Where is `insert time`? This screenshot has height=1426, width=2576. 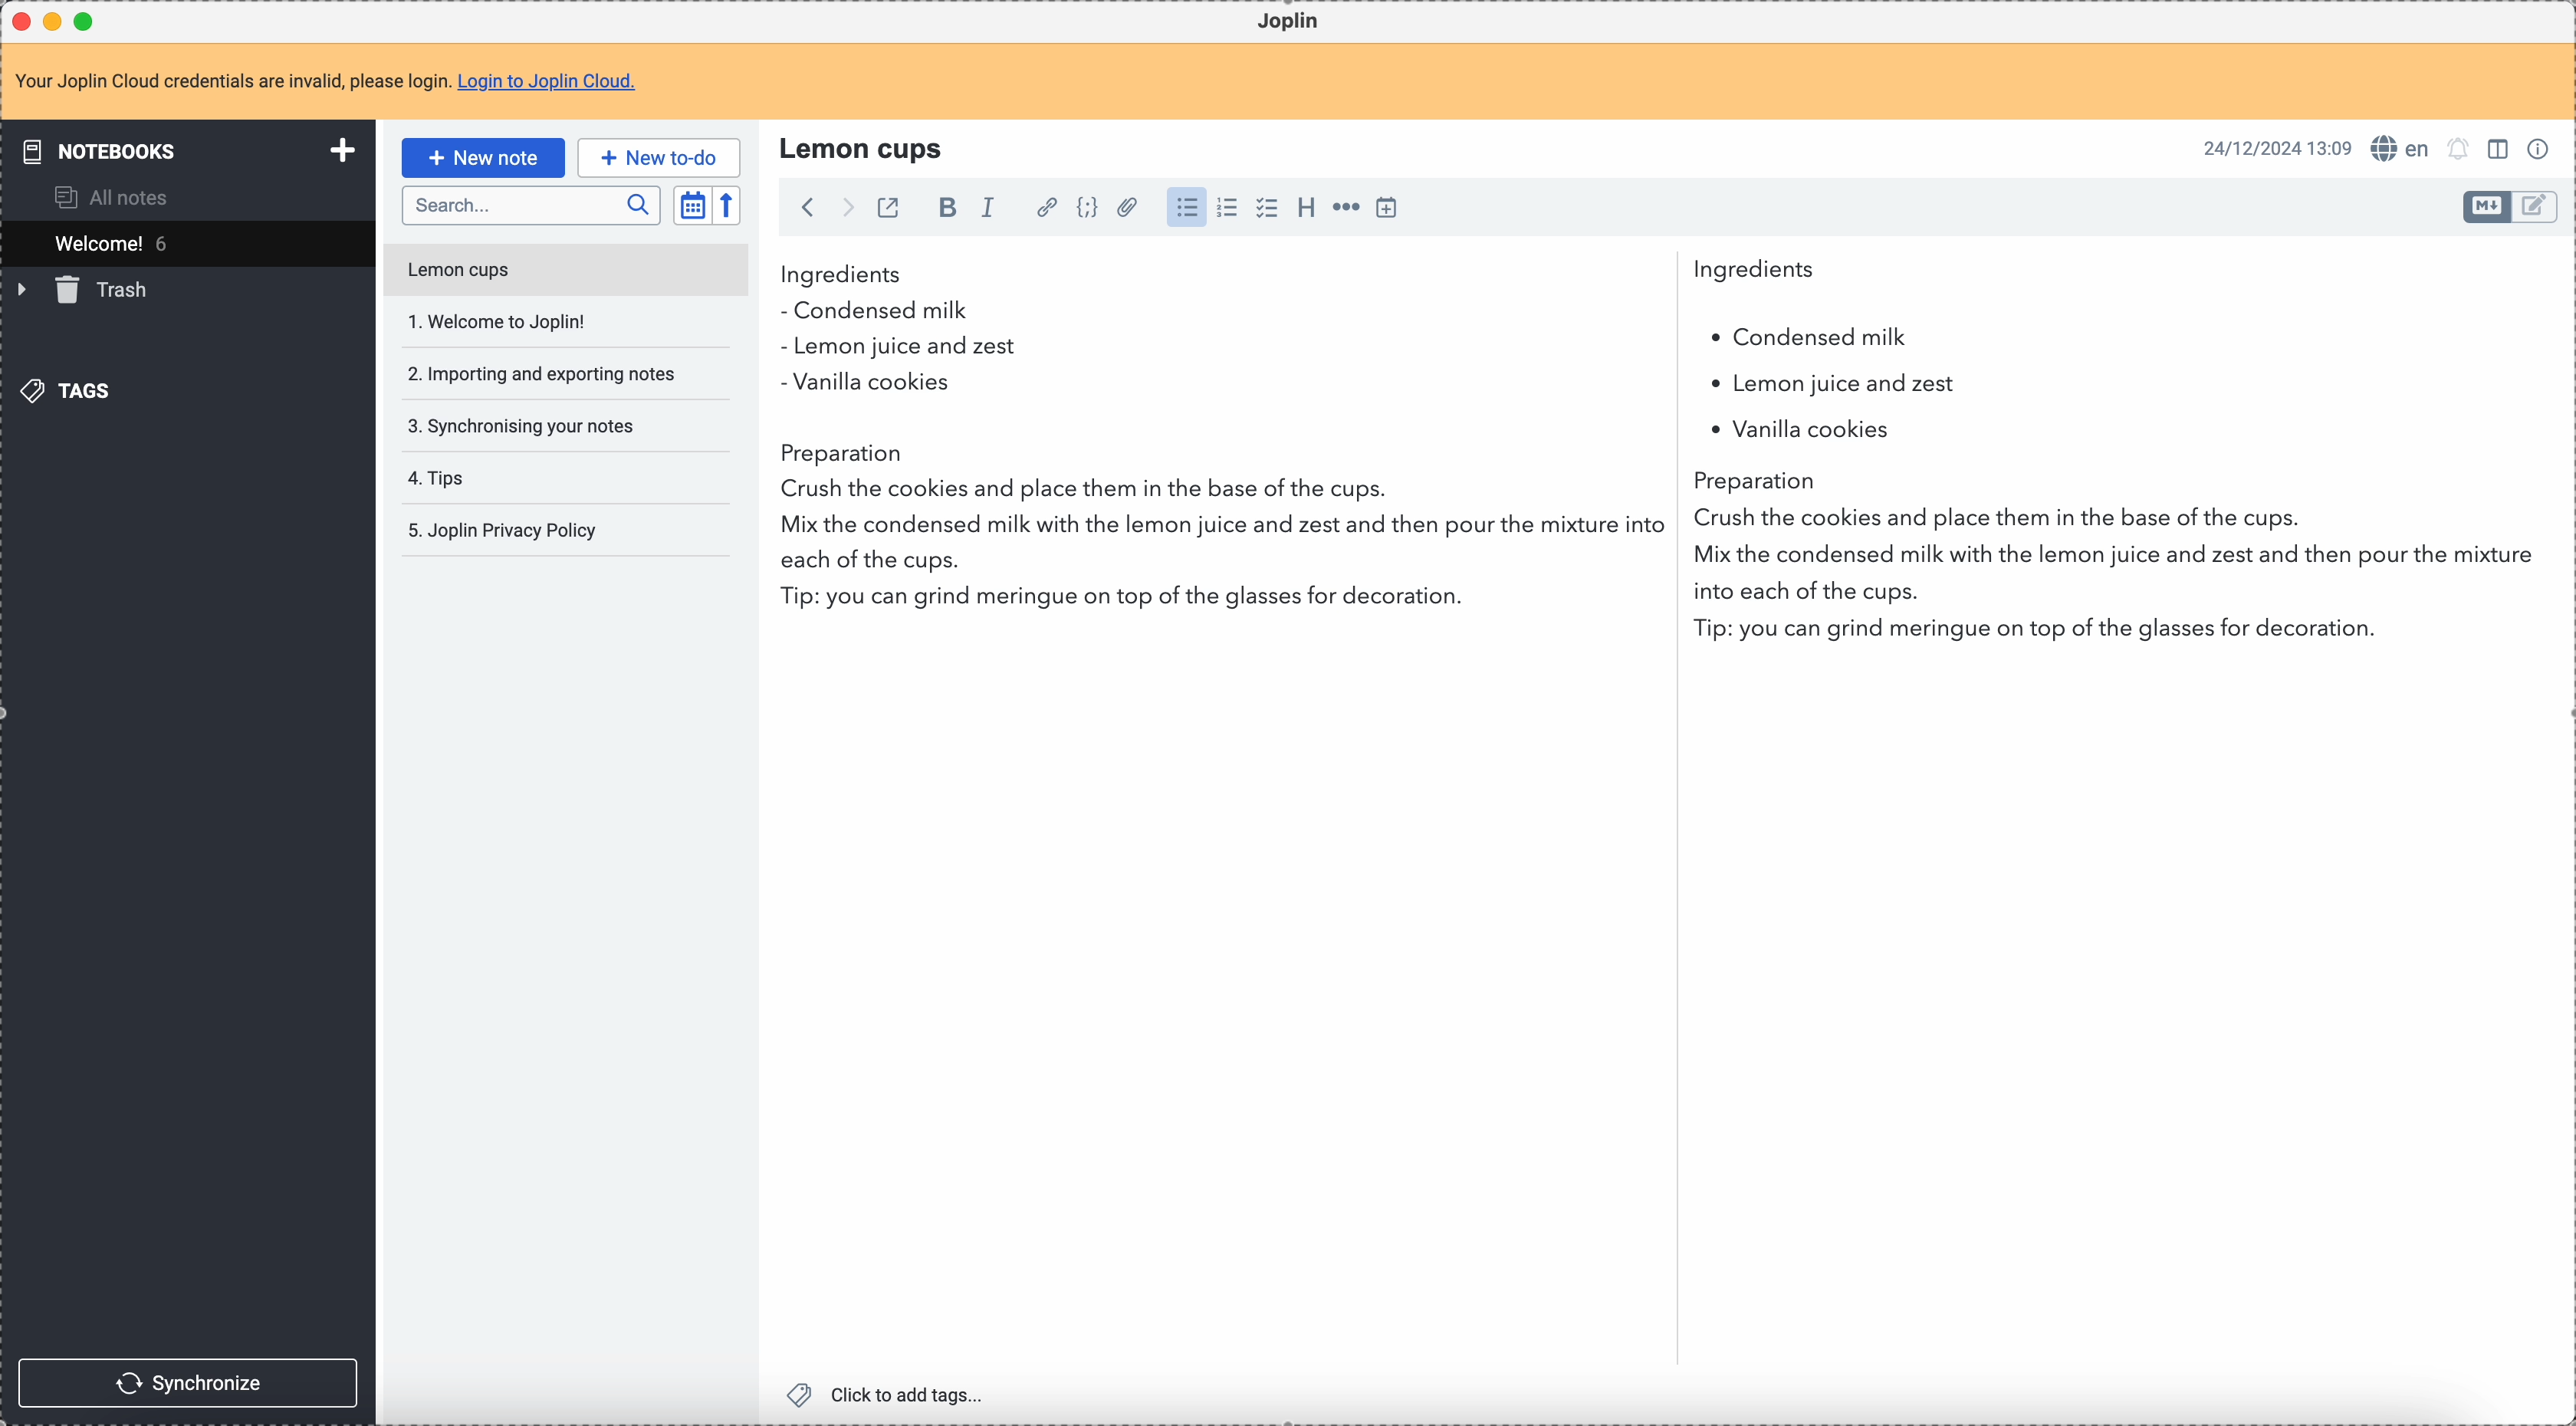
insert time is located at coordinates (1386, 207).